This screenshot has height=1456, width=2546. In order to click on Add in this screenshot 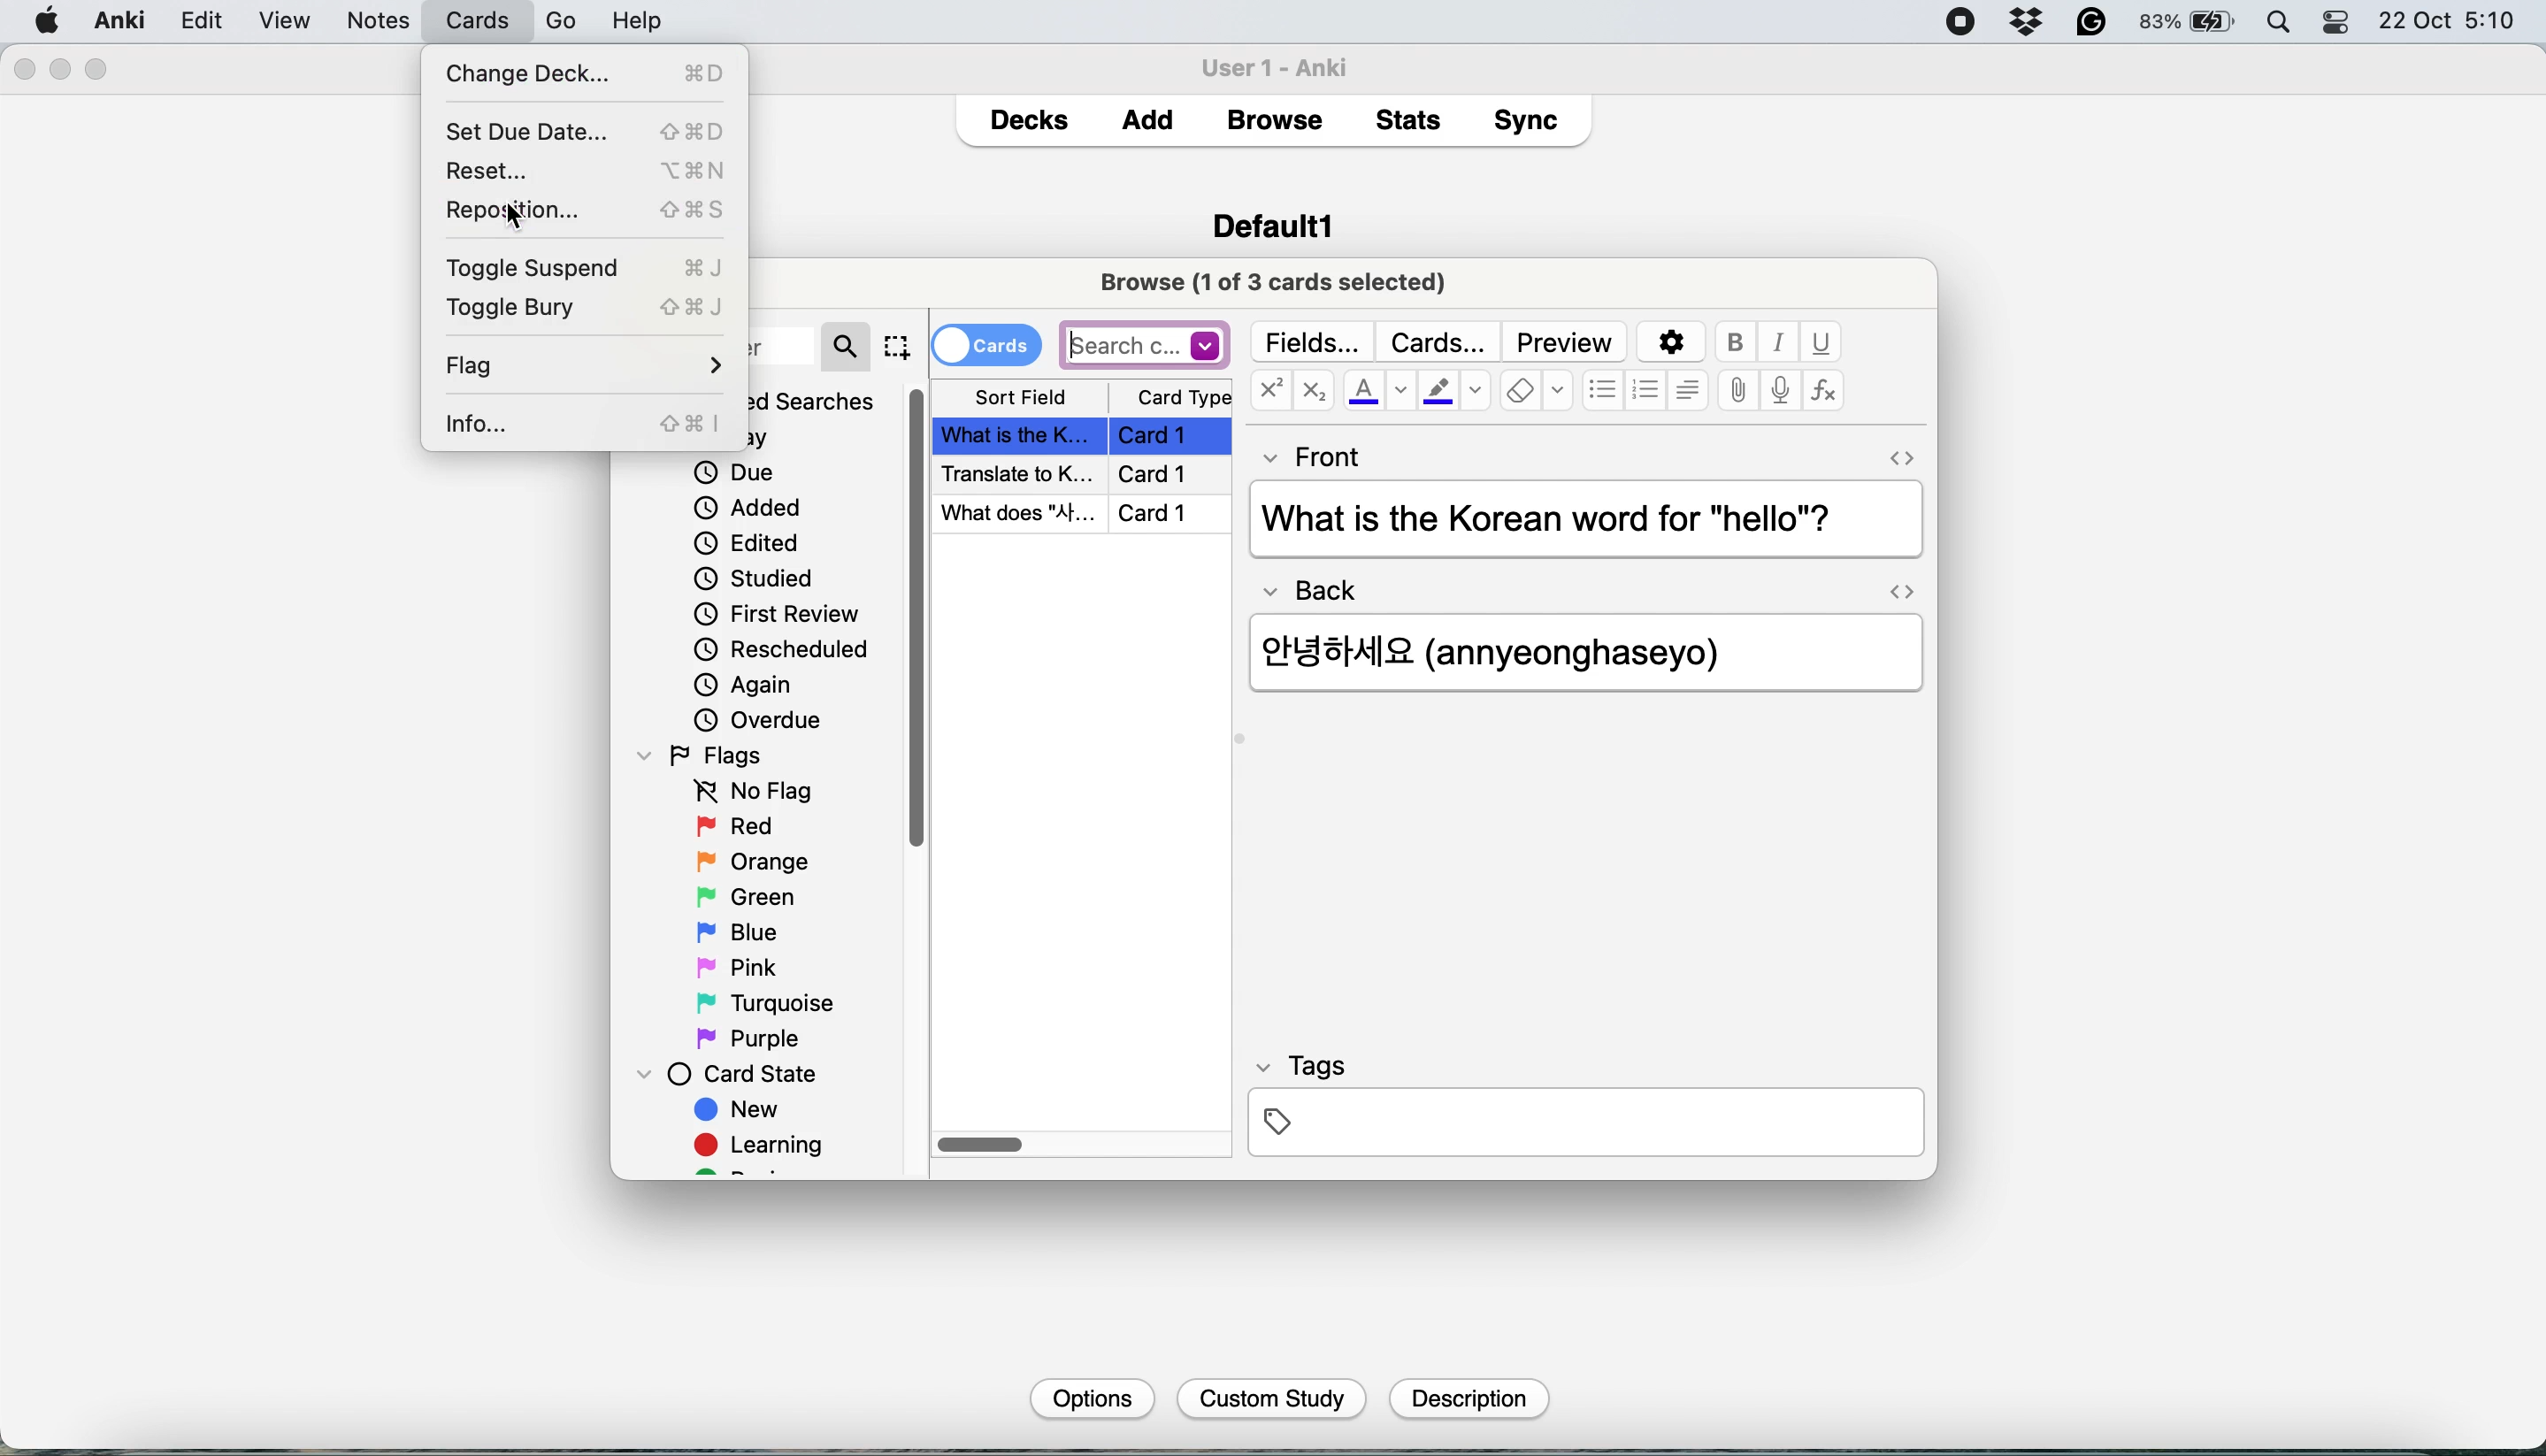, I will do `click(1148, 114)`.